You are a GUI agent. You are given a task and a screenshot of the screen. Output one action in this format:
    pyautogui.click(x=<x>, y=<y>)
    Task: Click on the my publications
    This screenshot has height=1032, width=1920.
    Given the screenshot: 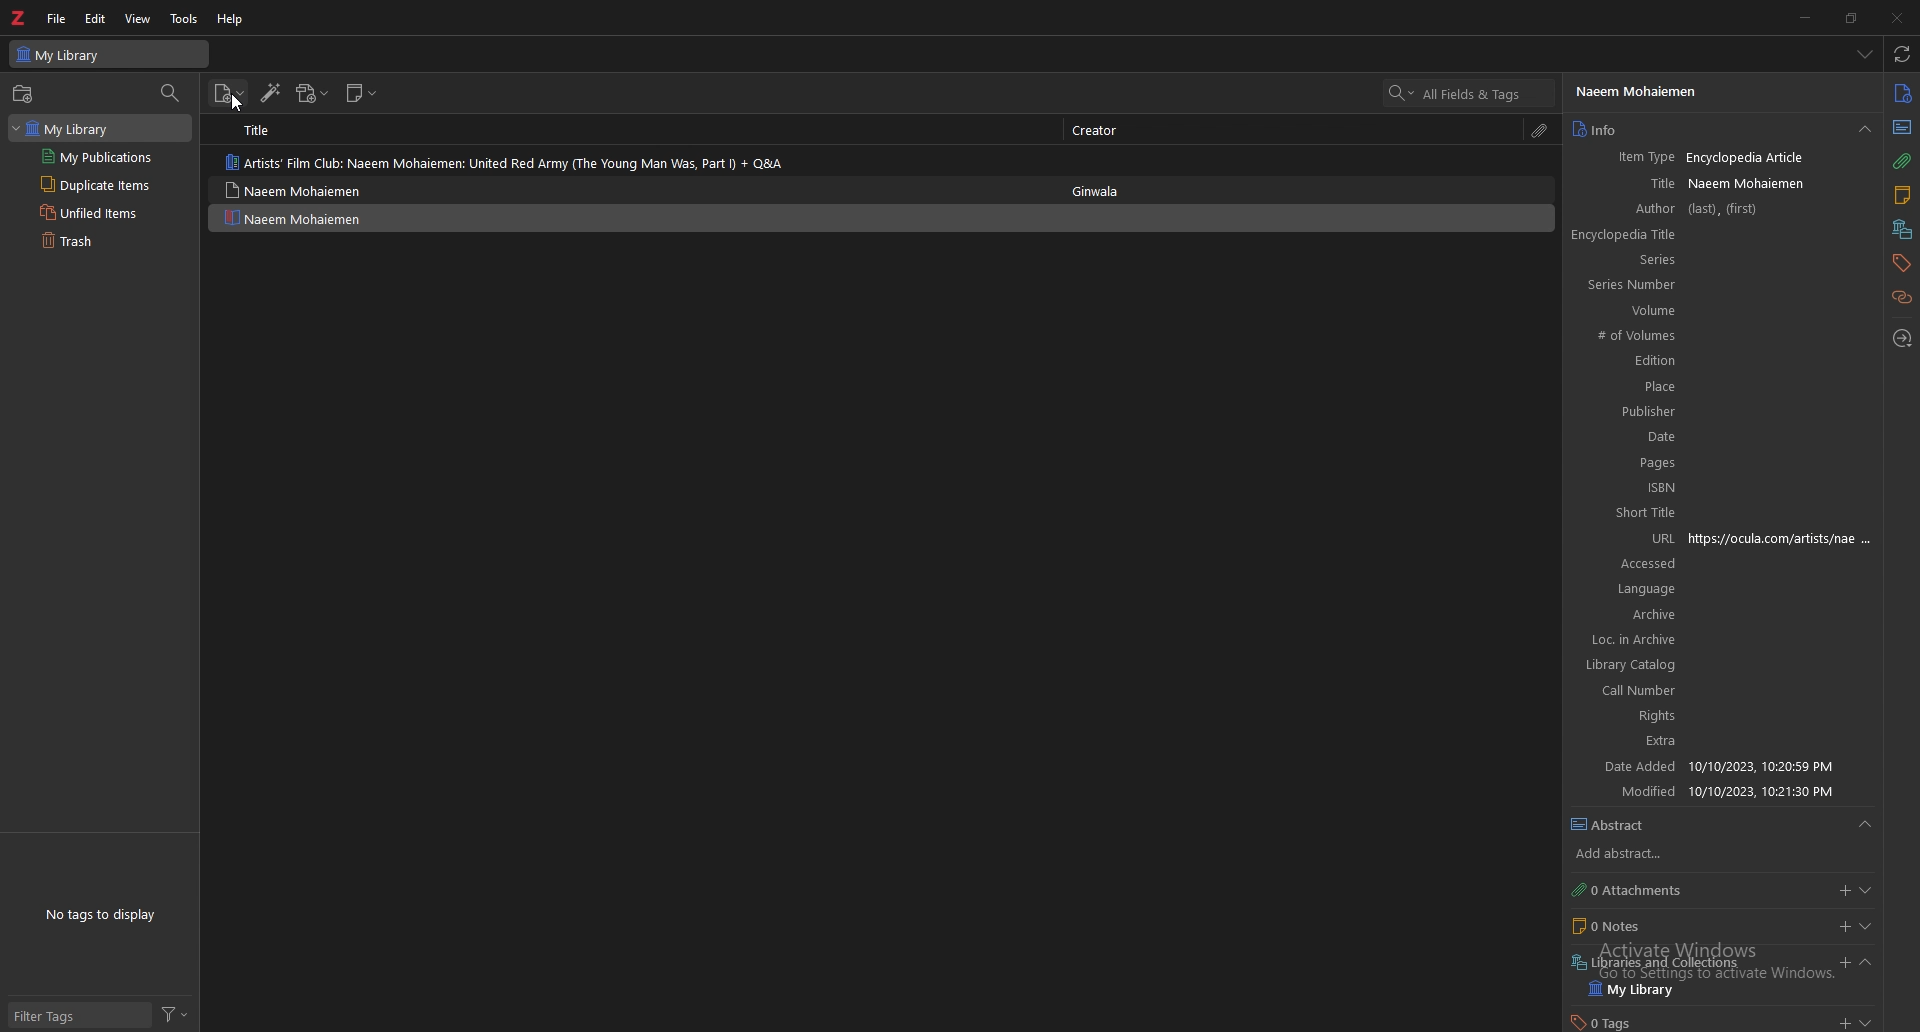 What is the action you would take?
    pyautogui.click(x=98, y=158)
    